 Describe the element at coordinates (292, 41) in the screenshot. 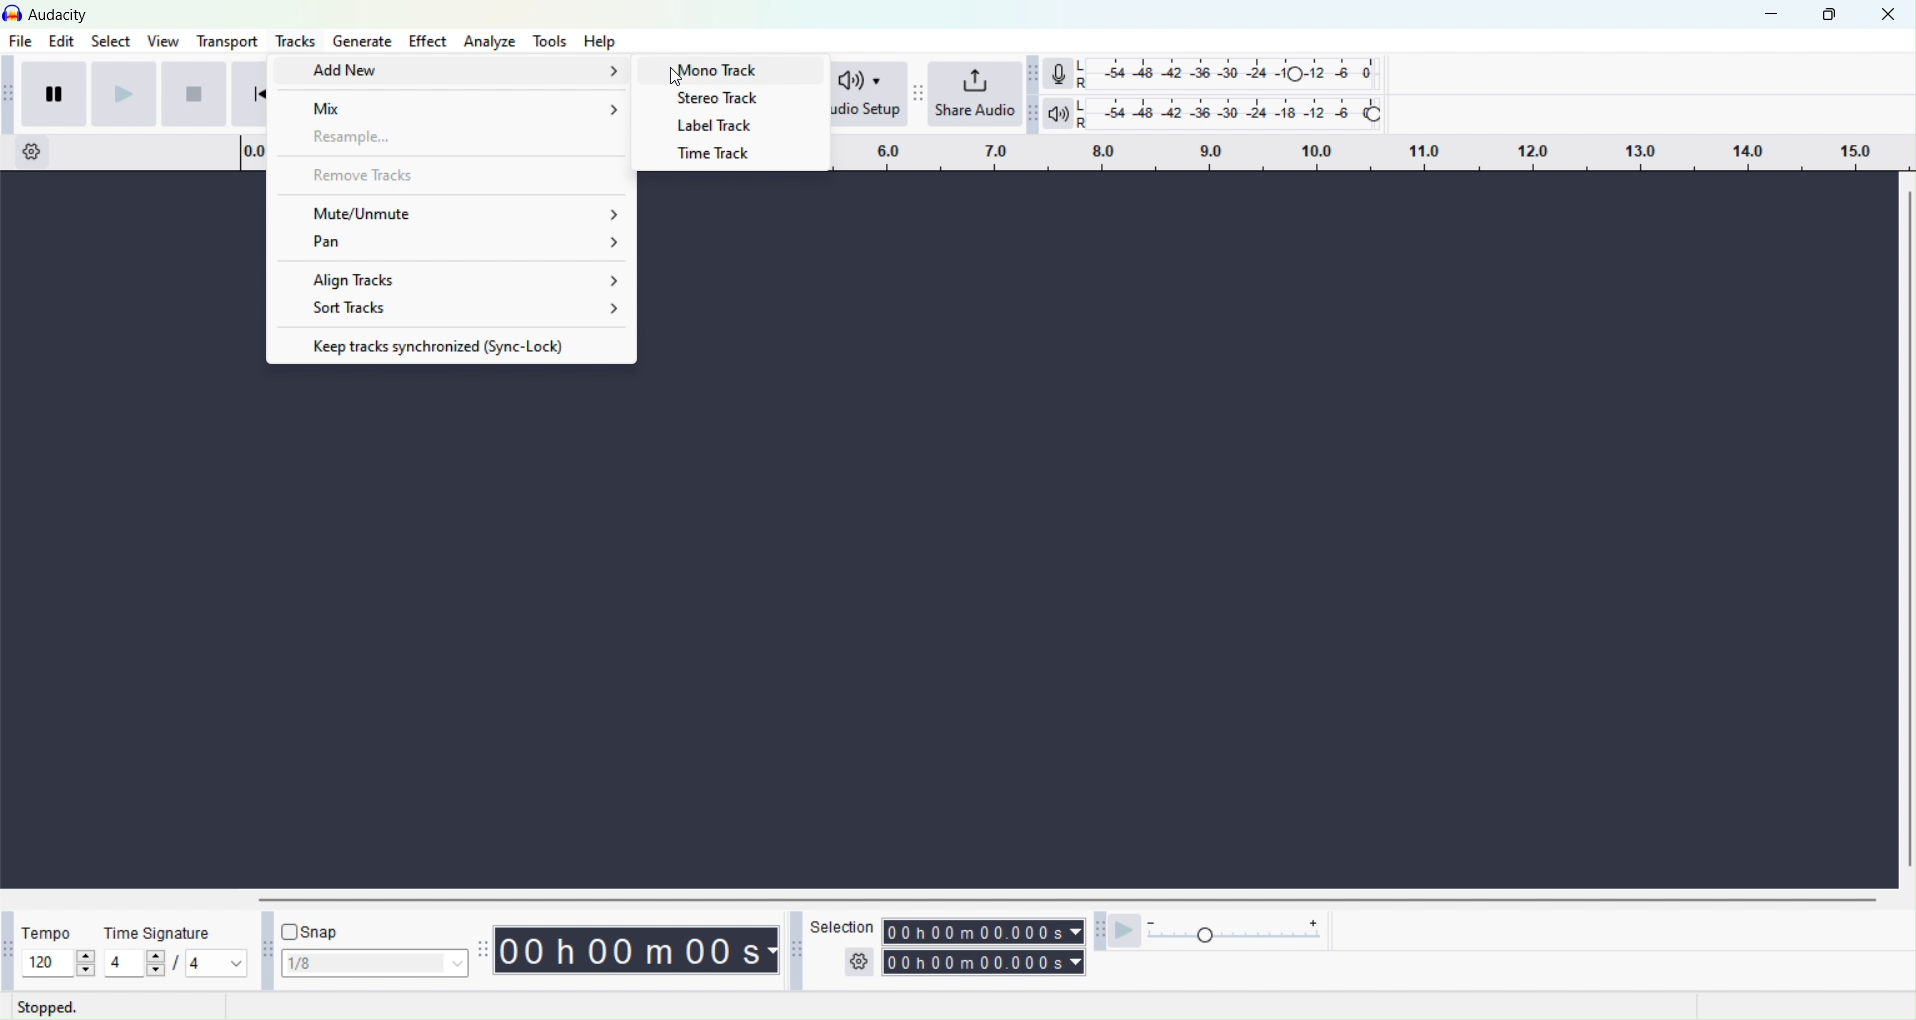

I see `Tools` at that location.